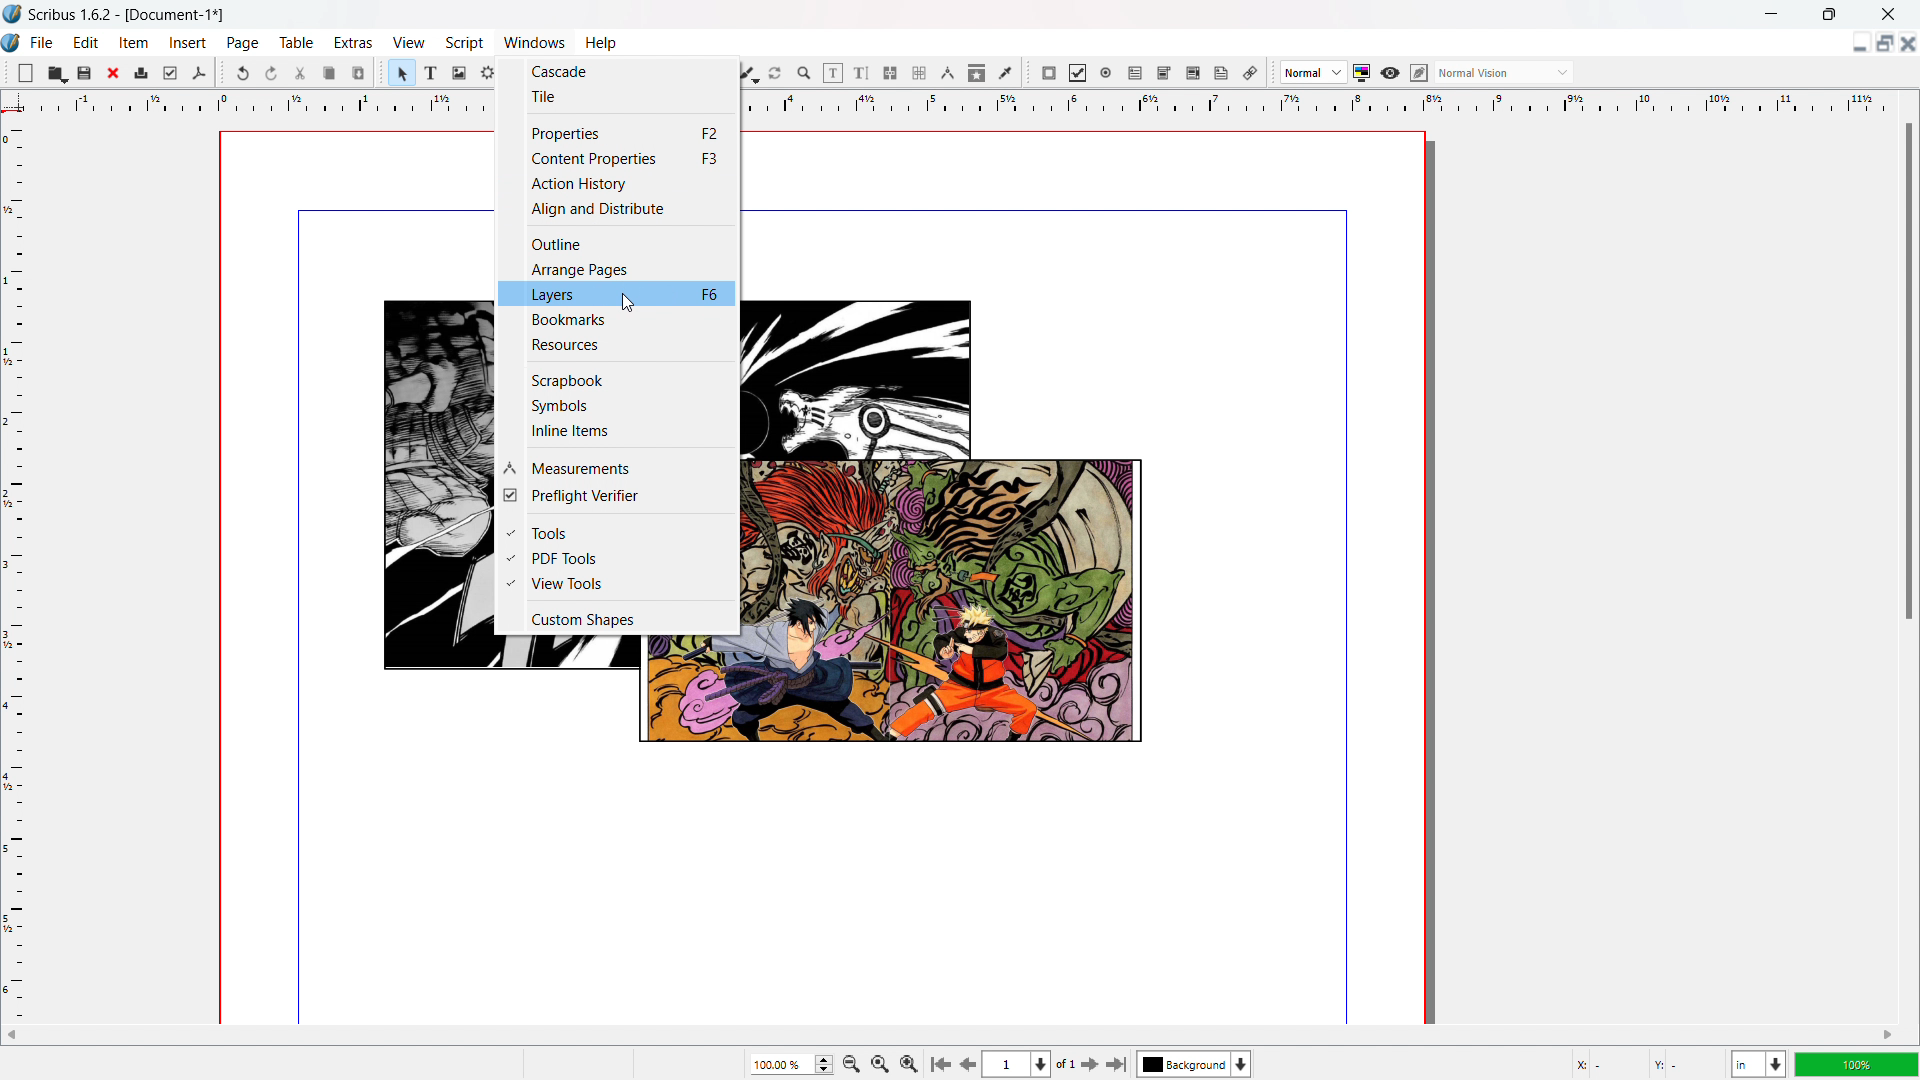  I want to click on select current unit, so click(1758, 1063).